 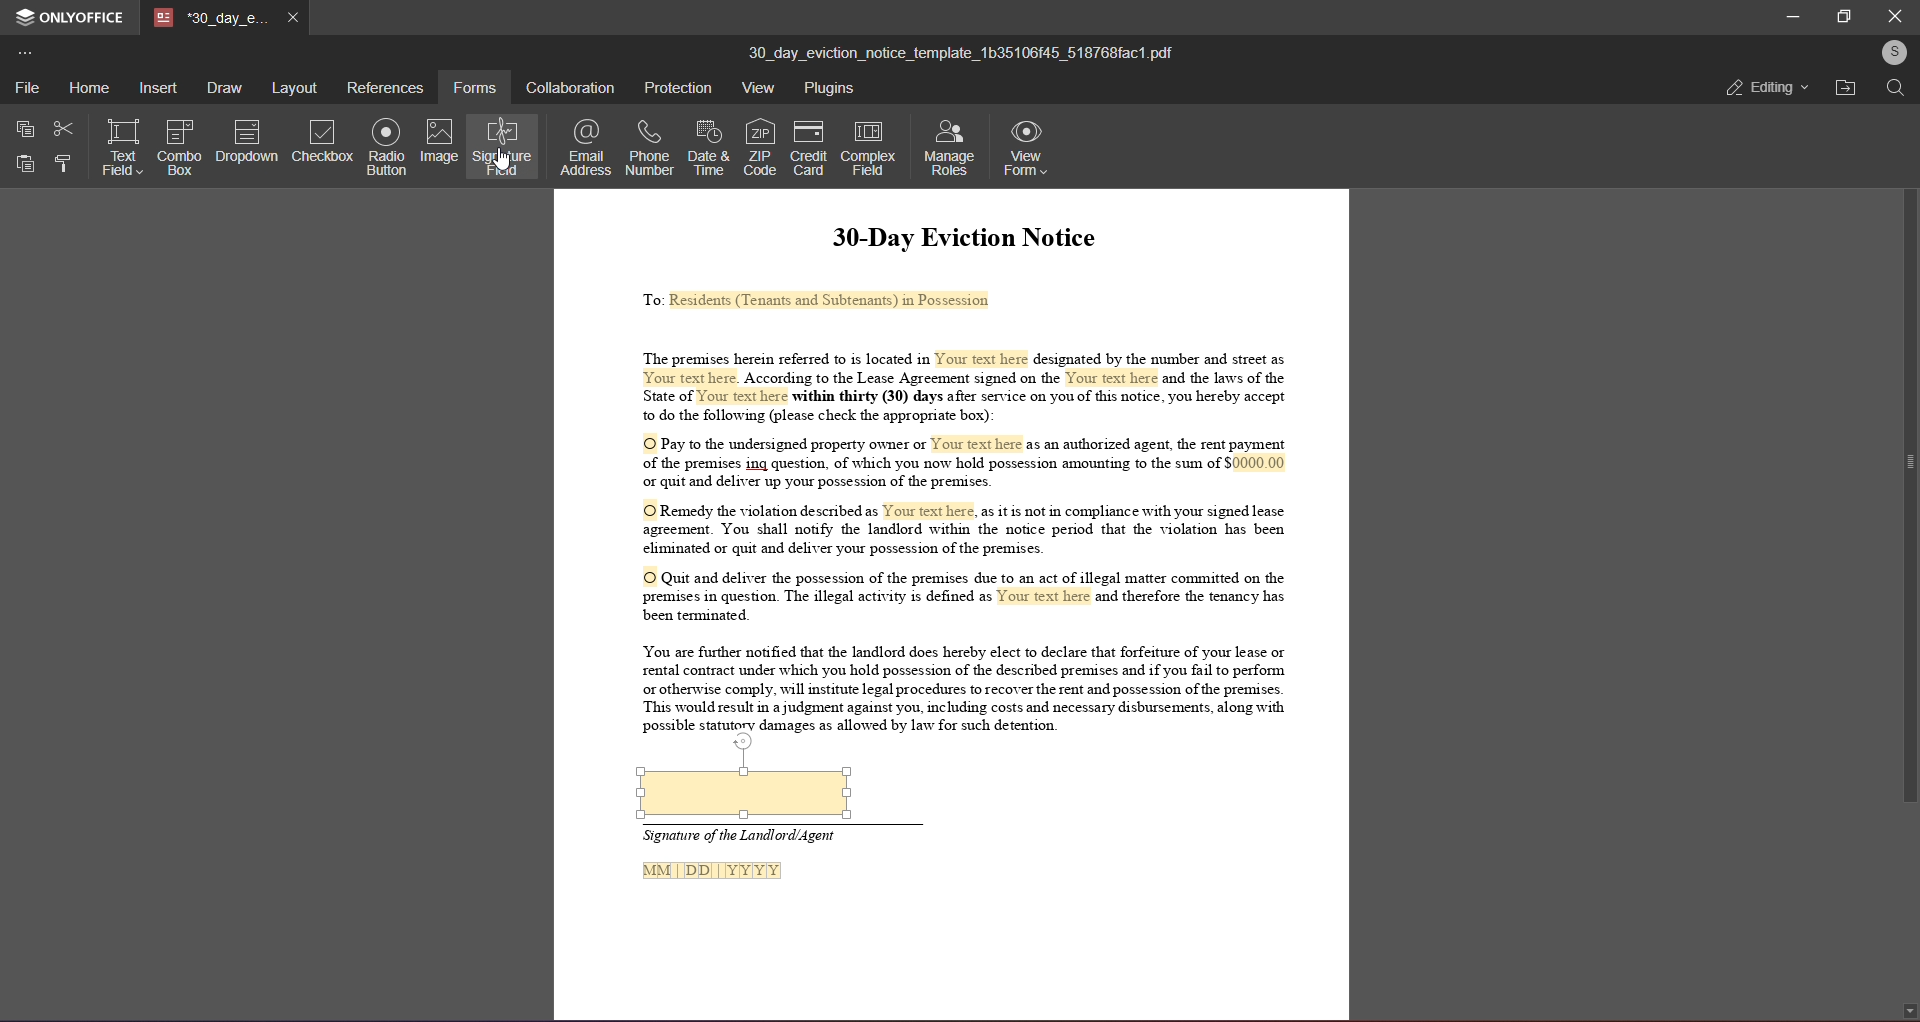 What do you see at coordinates (69, 16) in the screenshot?
I see `onlyoffice application logo and name` at bounding box center [69, 16].